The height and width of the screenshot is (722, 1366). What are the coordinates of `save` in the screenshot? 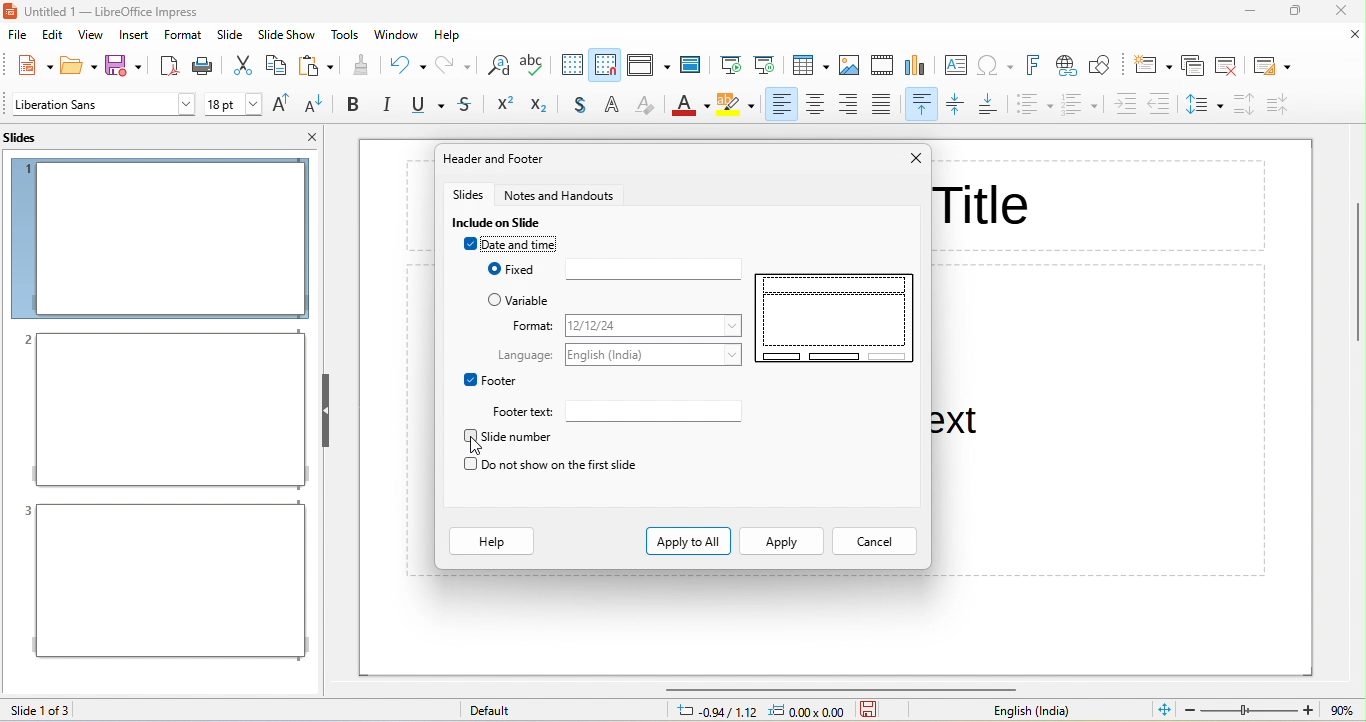 It's located at (128, 65).